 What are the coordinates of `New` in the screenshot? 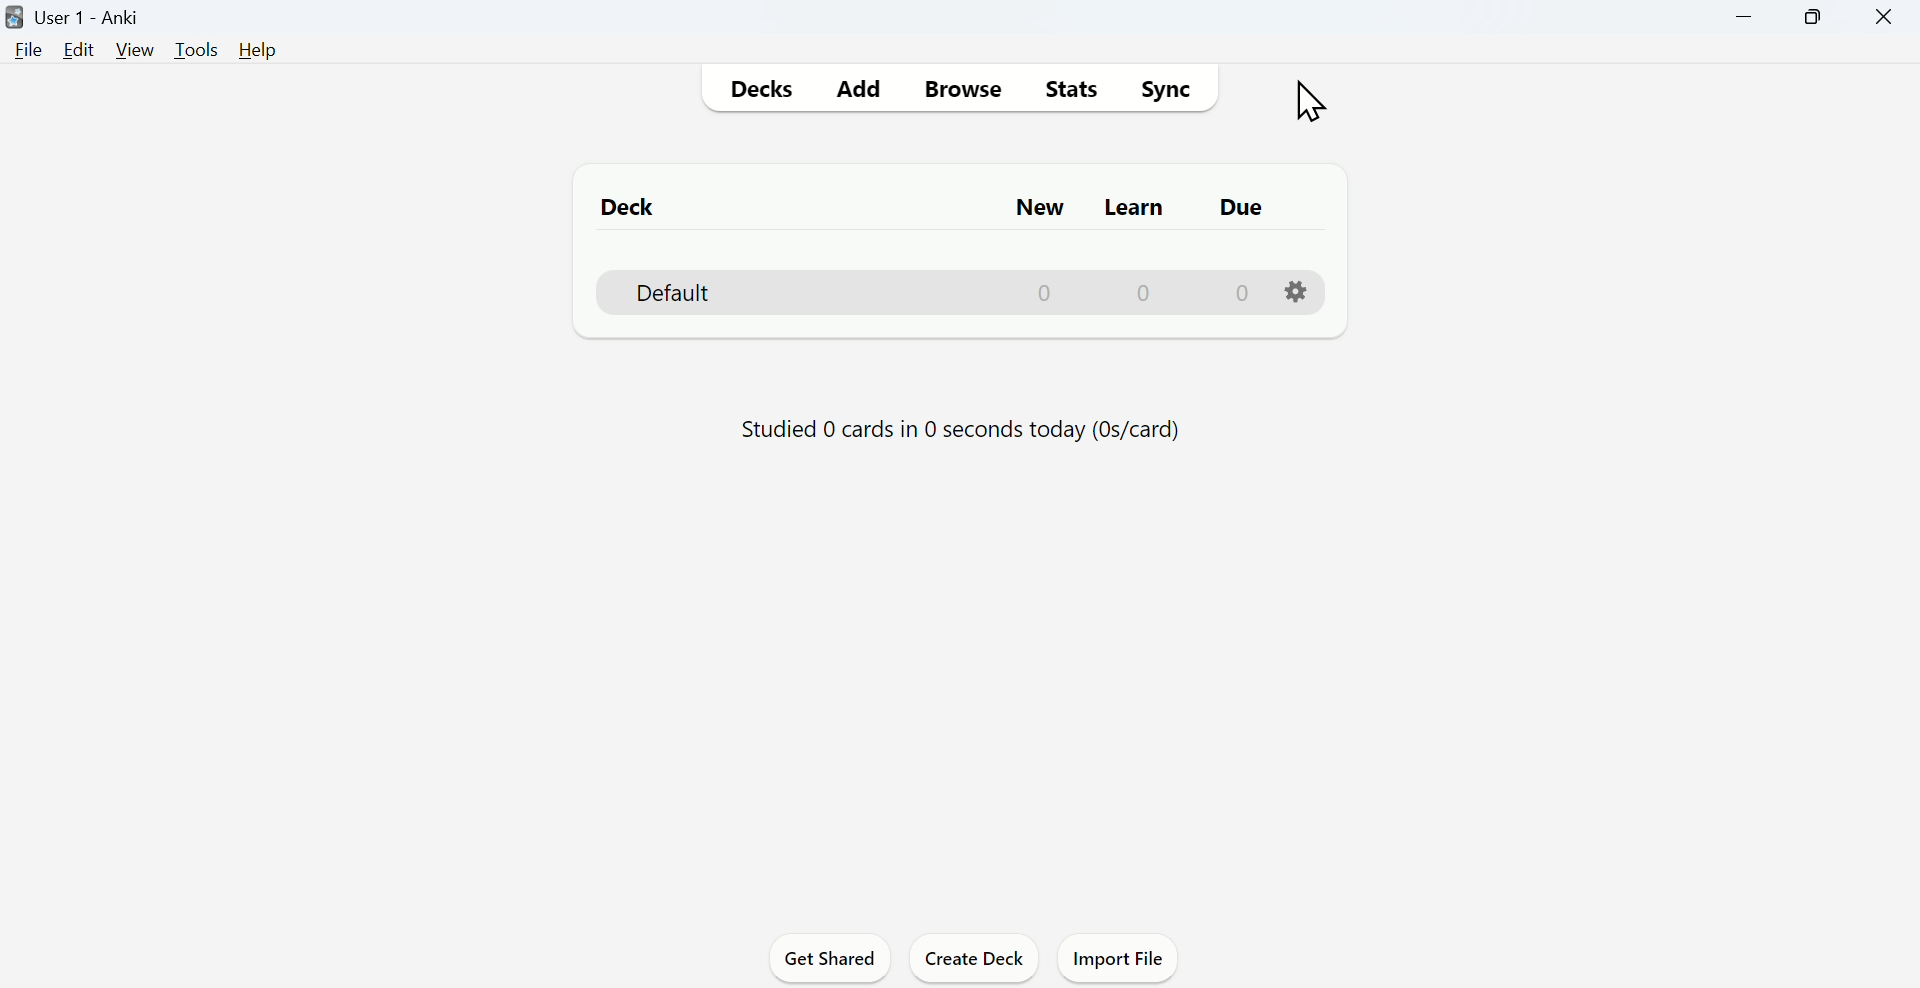 It's located at (1029, 212).